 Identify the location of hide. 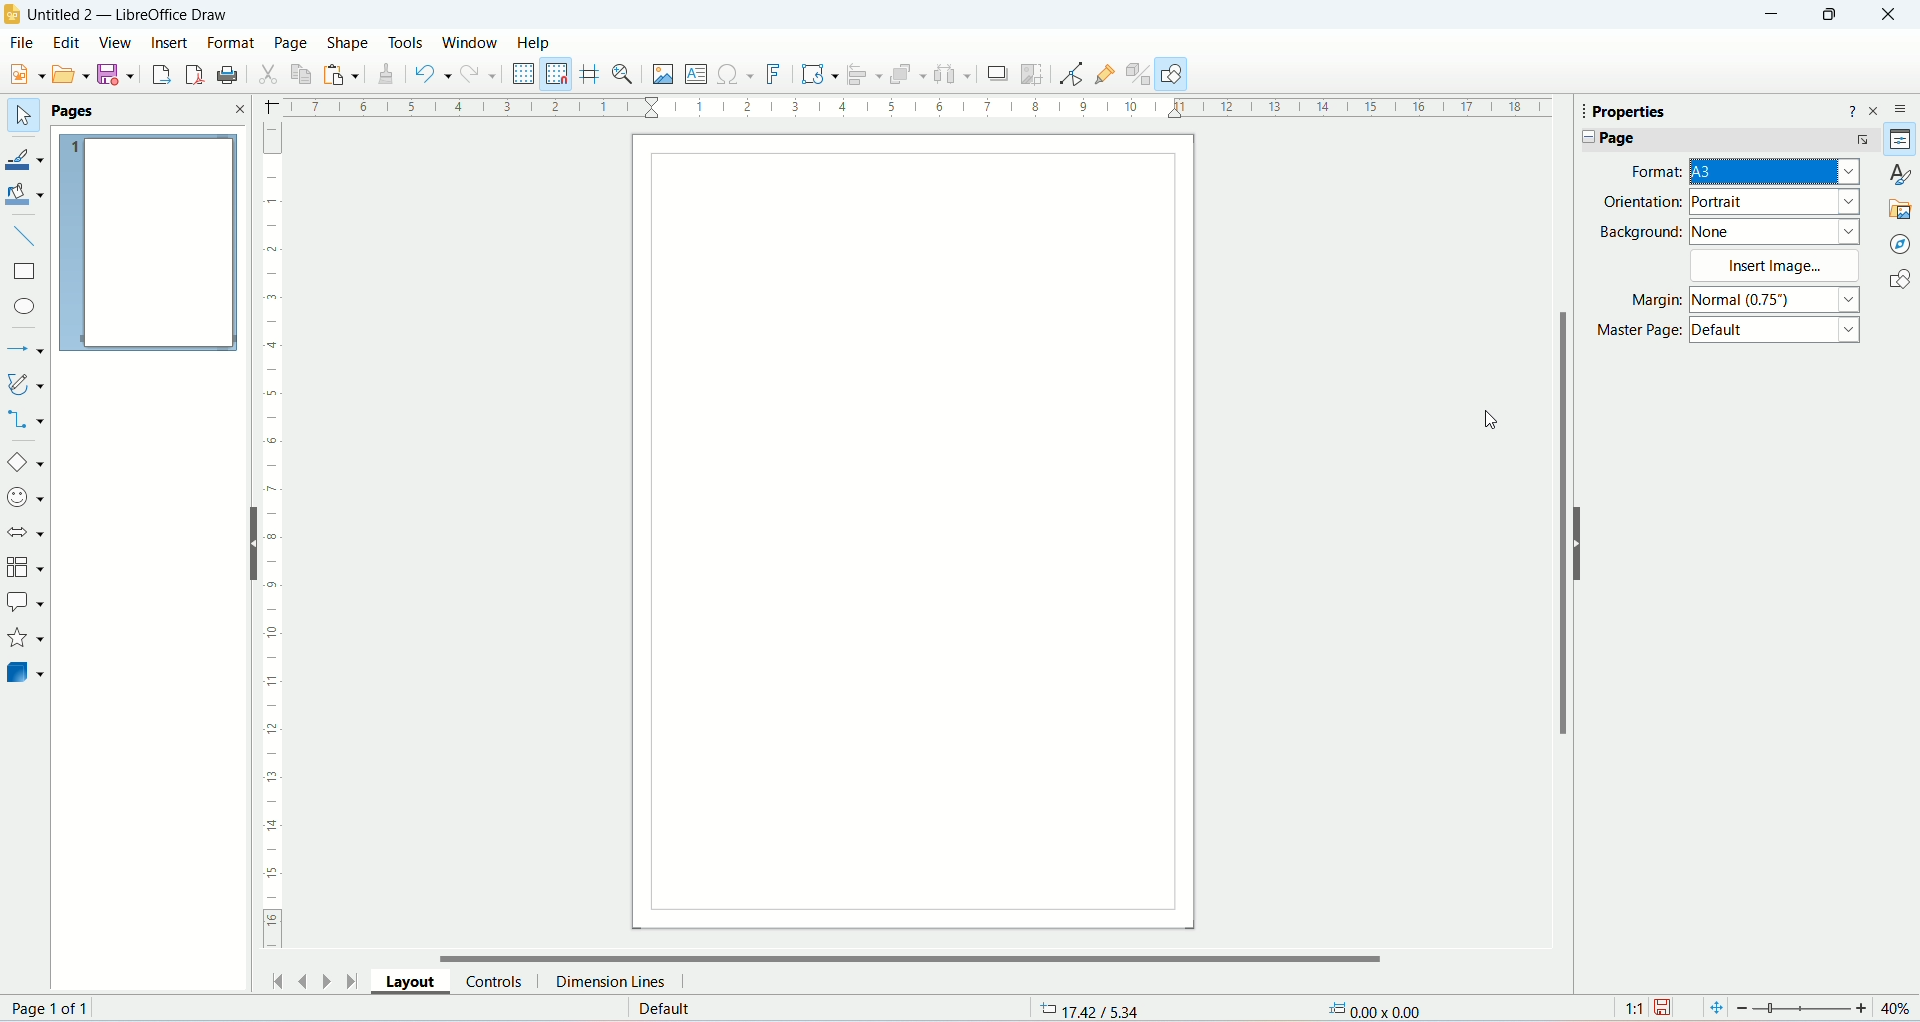
(250, 542).